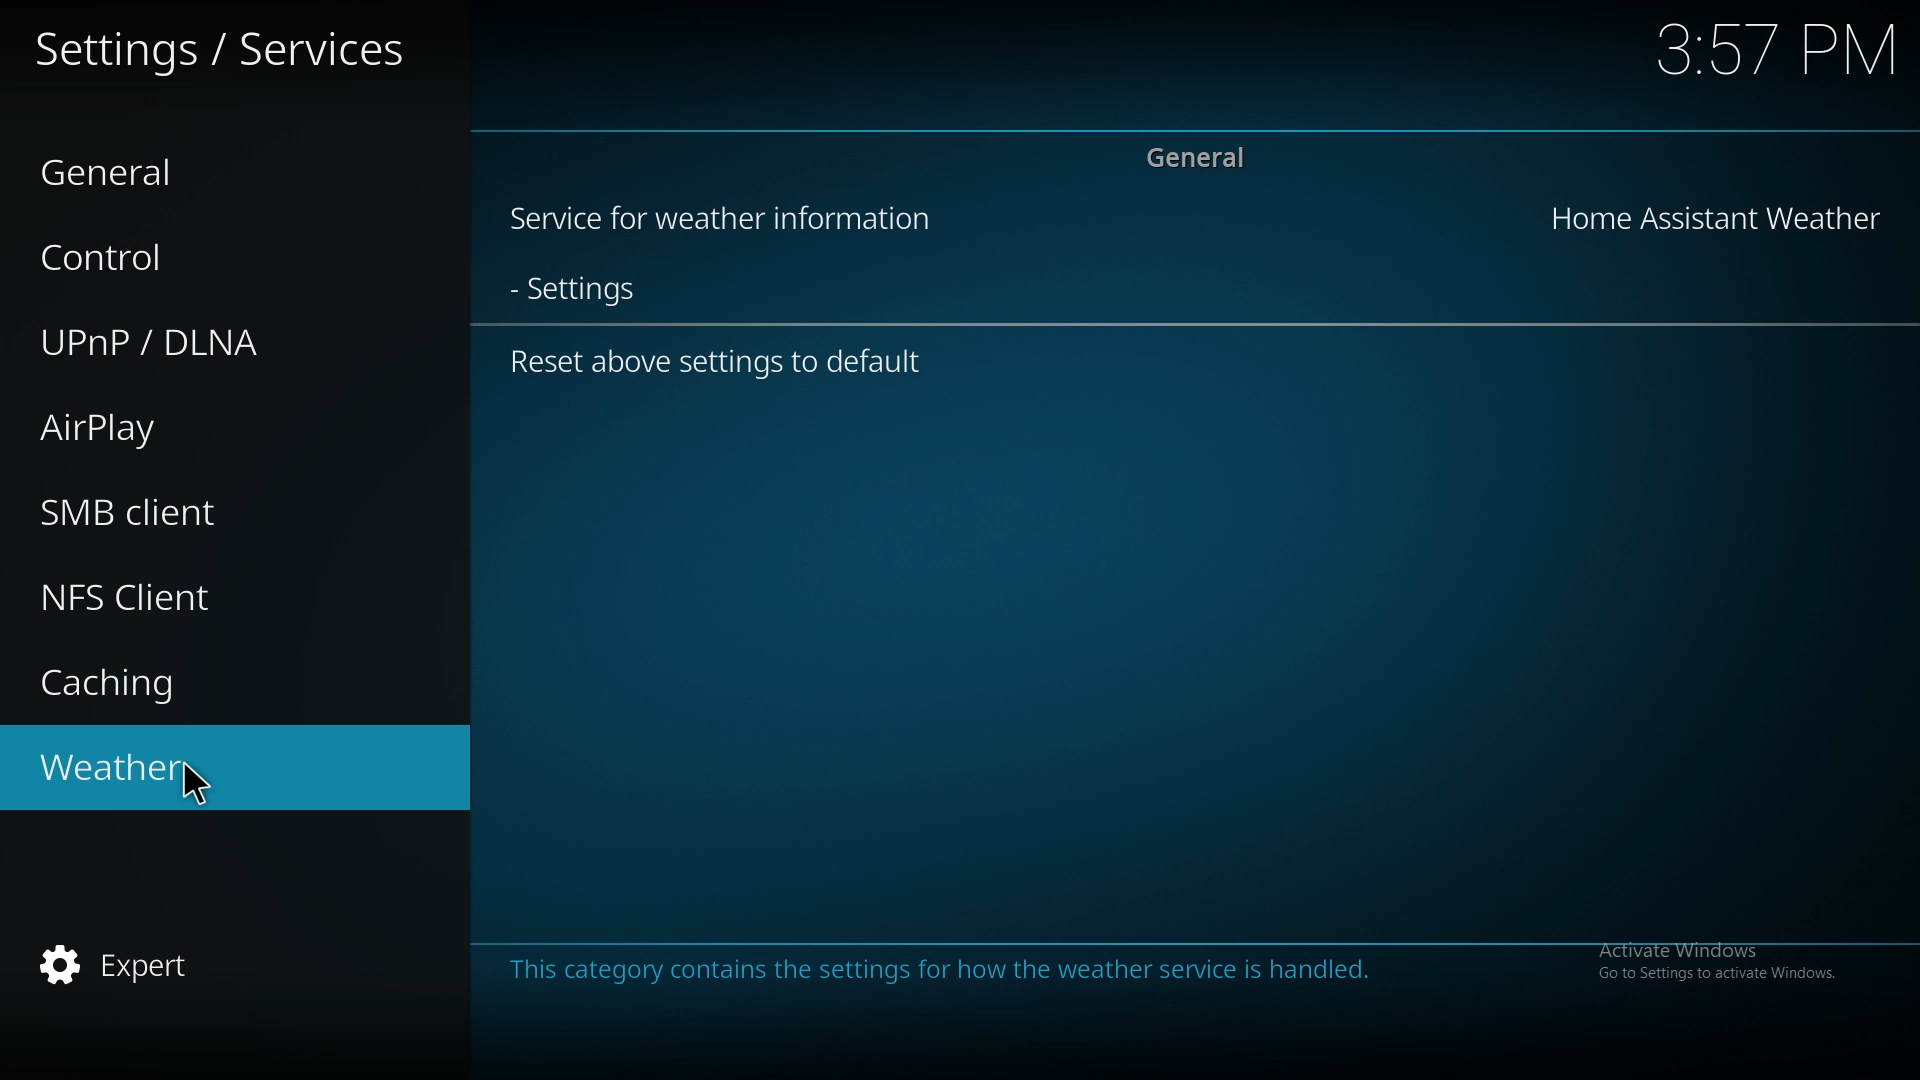  Describe the element at coordinates (950, 969) in the screenshot. I see `info` at that location.